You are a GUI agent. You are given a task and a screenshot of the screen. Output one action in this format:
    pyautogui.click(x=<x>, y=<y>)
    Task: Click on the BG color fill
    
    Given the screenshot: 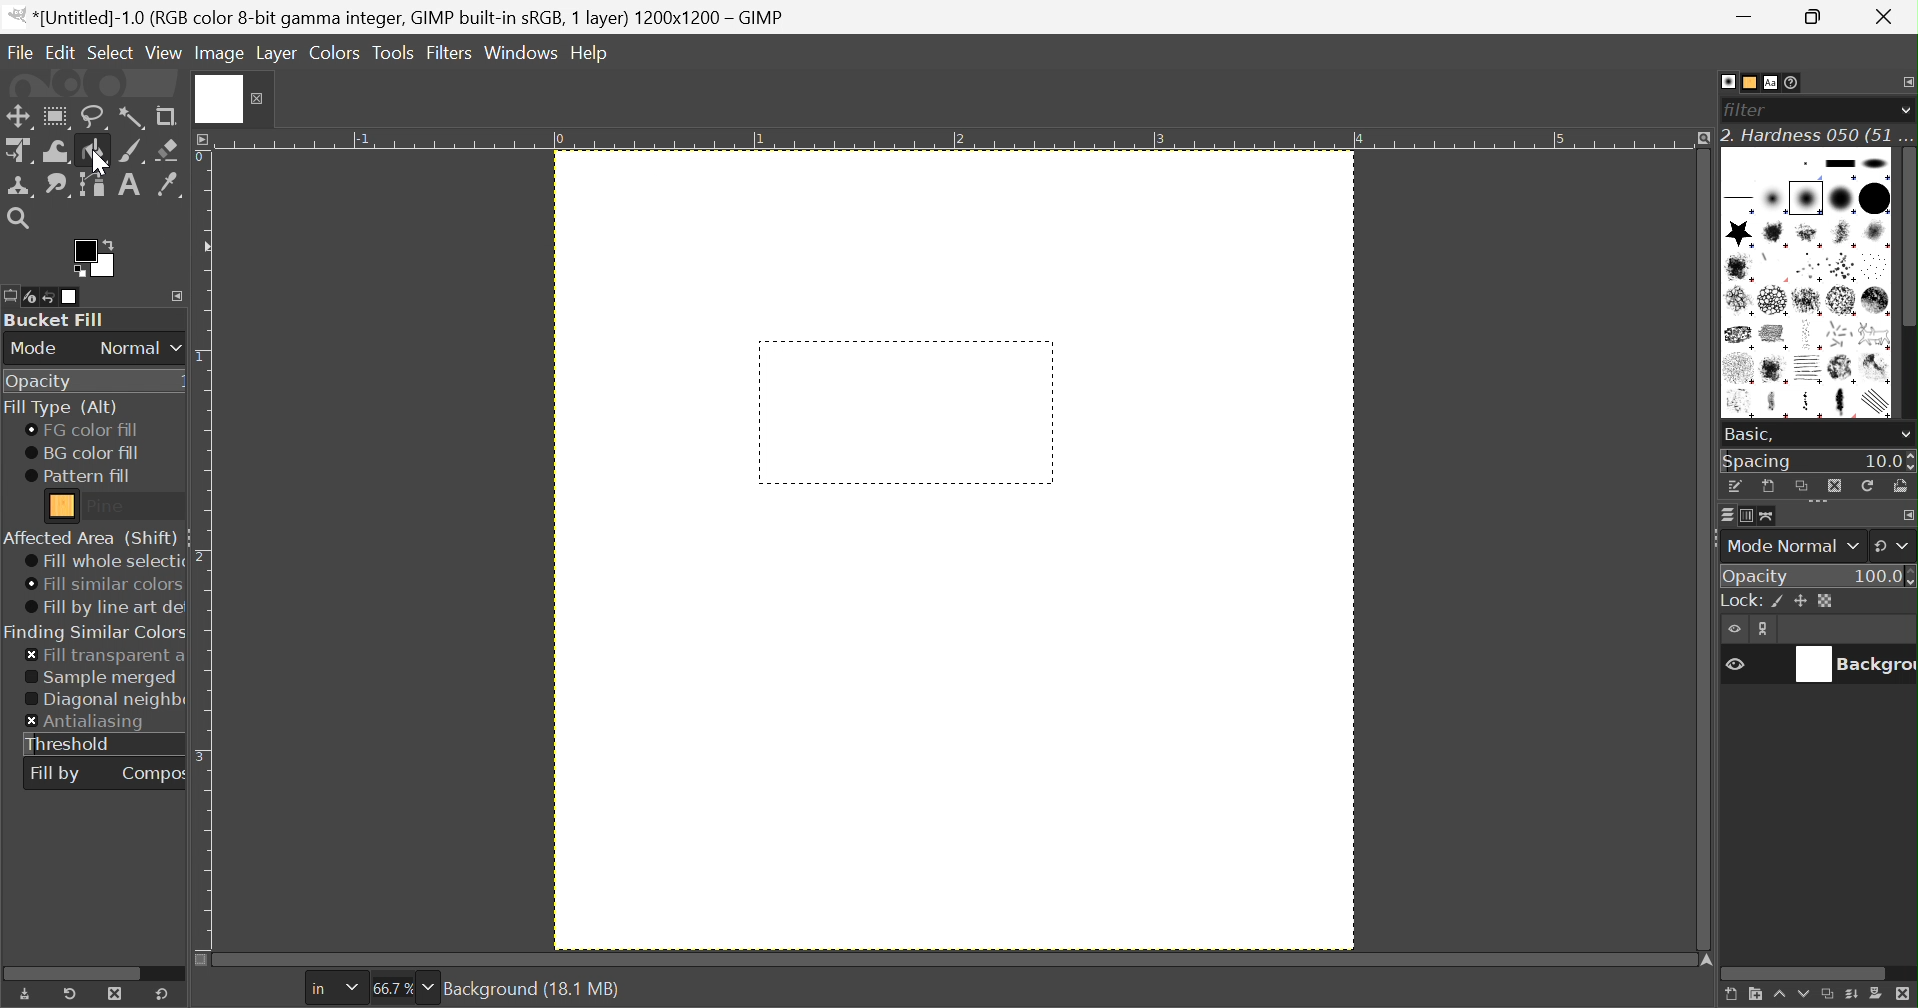 What is the action you would take?
    pyautogui.click(x=82, y=453)
    